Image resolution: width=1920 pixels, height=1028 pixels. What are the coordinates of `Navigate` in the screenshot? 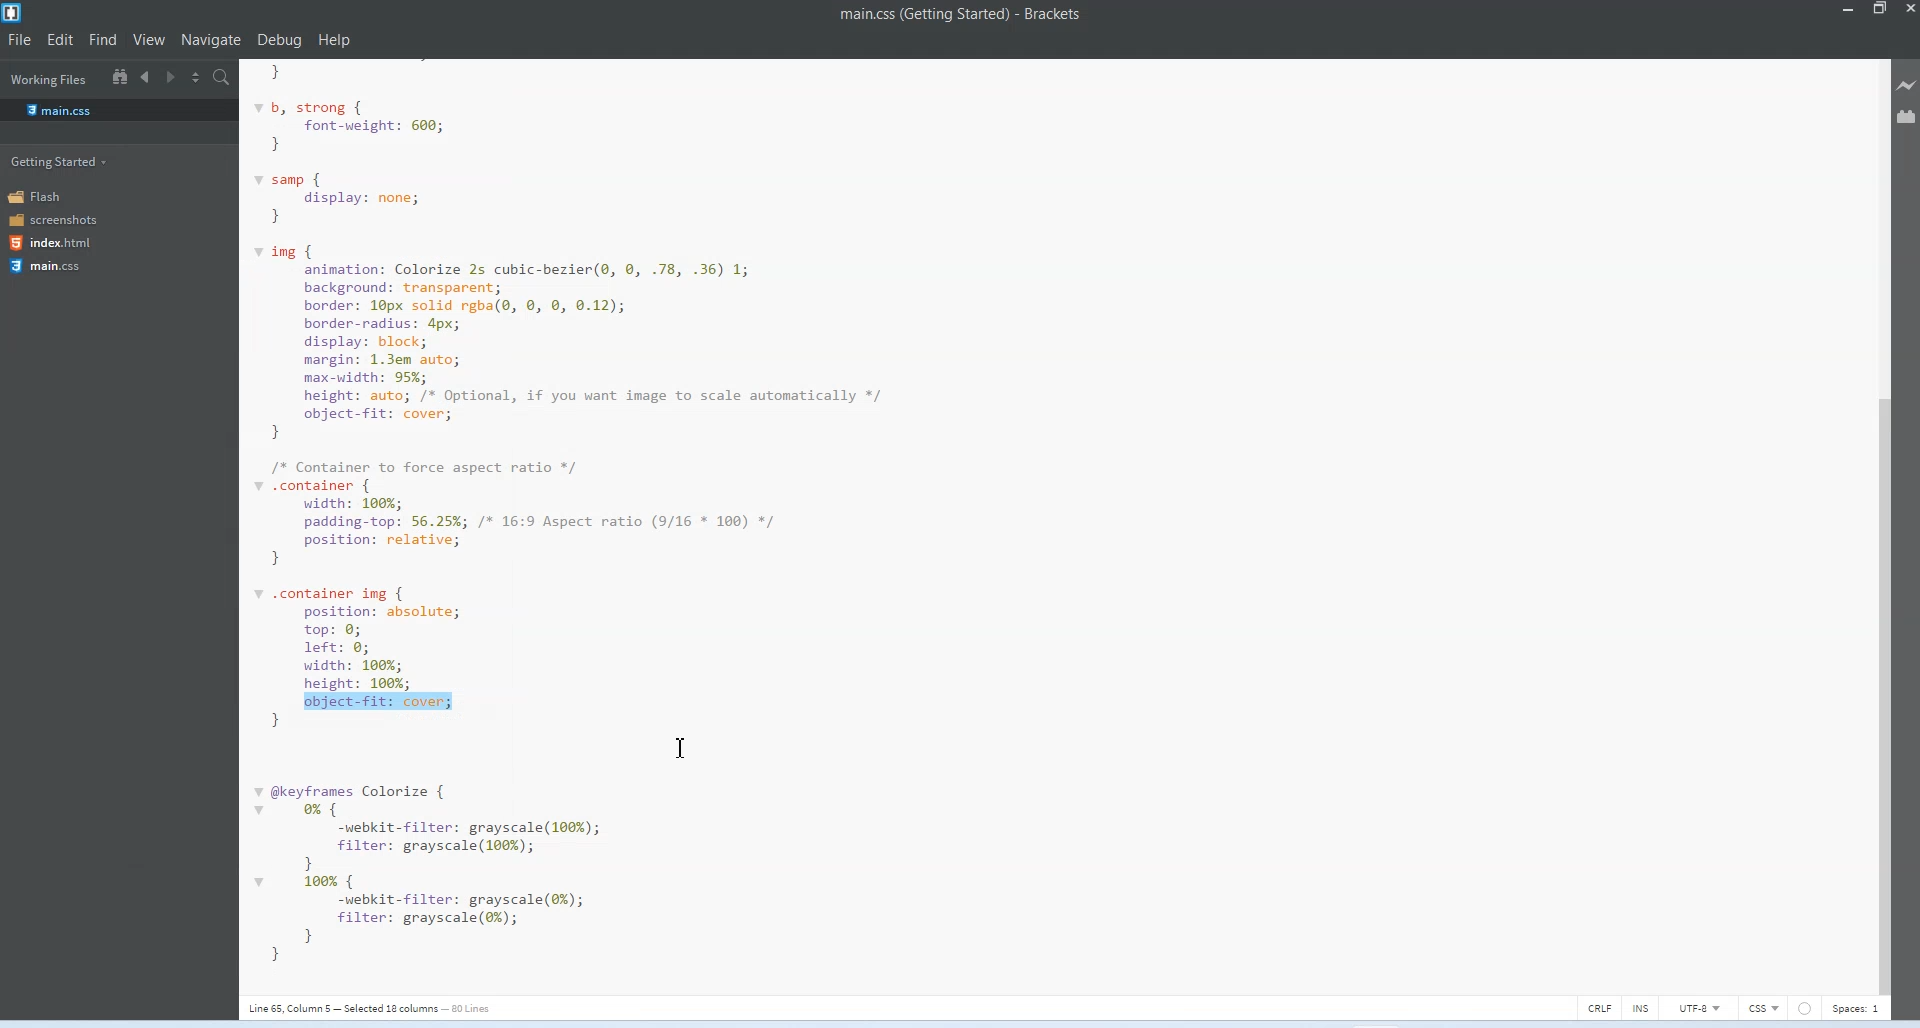 It's located at (211, 40).